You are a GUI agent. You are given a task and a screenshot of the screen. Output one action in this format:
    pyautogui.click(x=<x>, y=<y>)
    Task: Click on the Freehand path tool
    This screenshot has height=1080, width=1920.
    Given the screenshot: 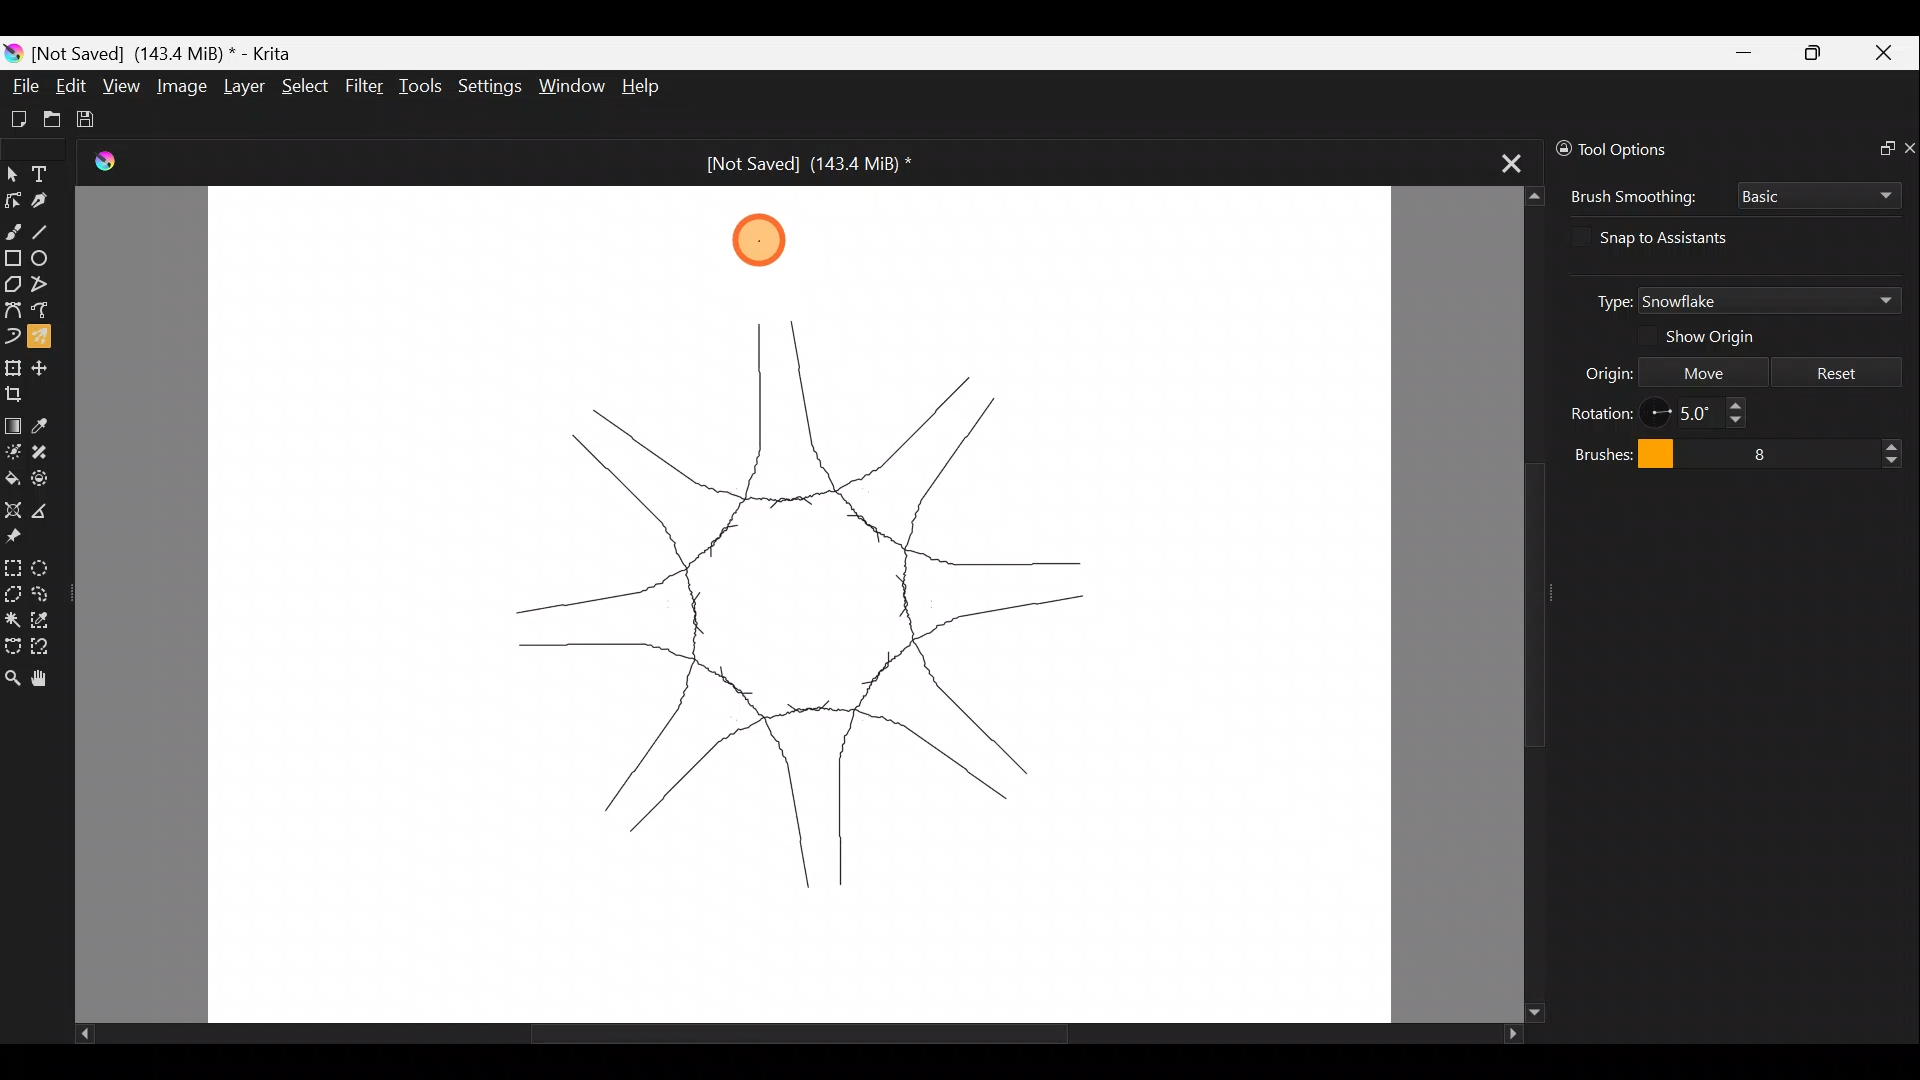 What is the action you would take?
    pyautogui.click(x=44, y=314)
    